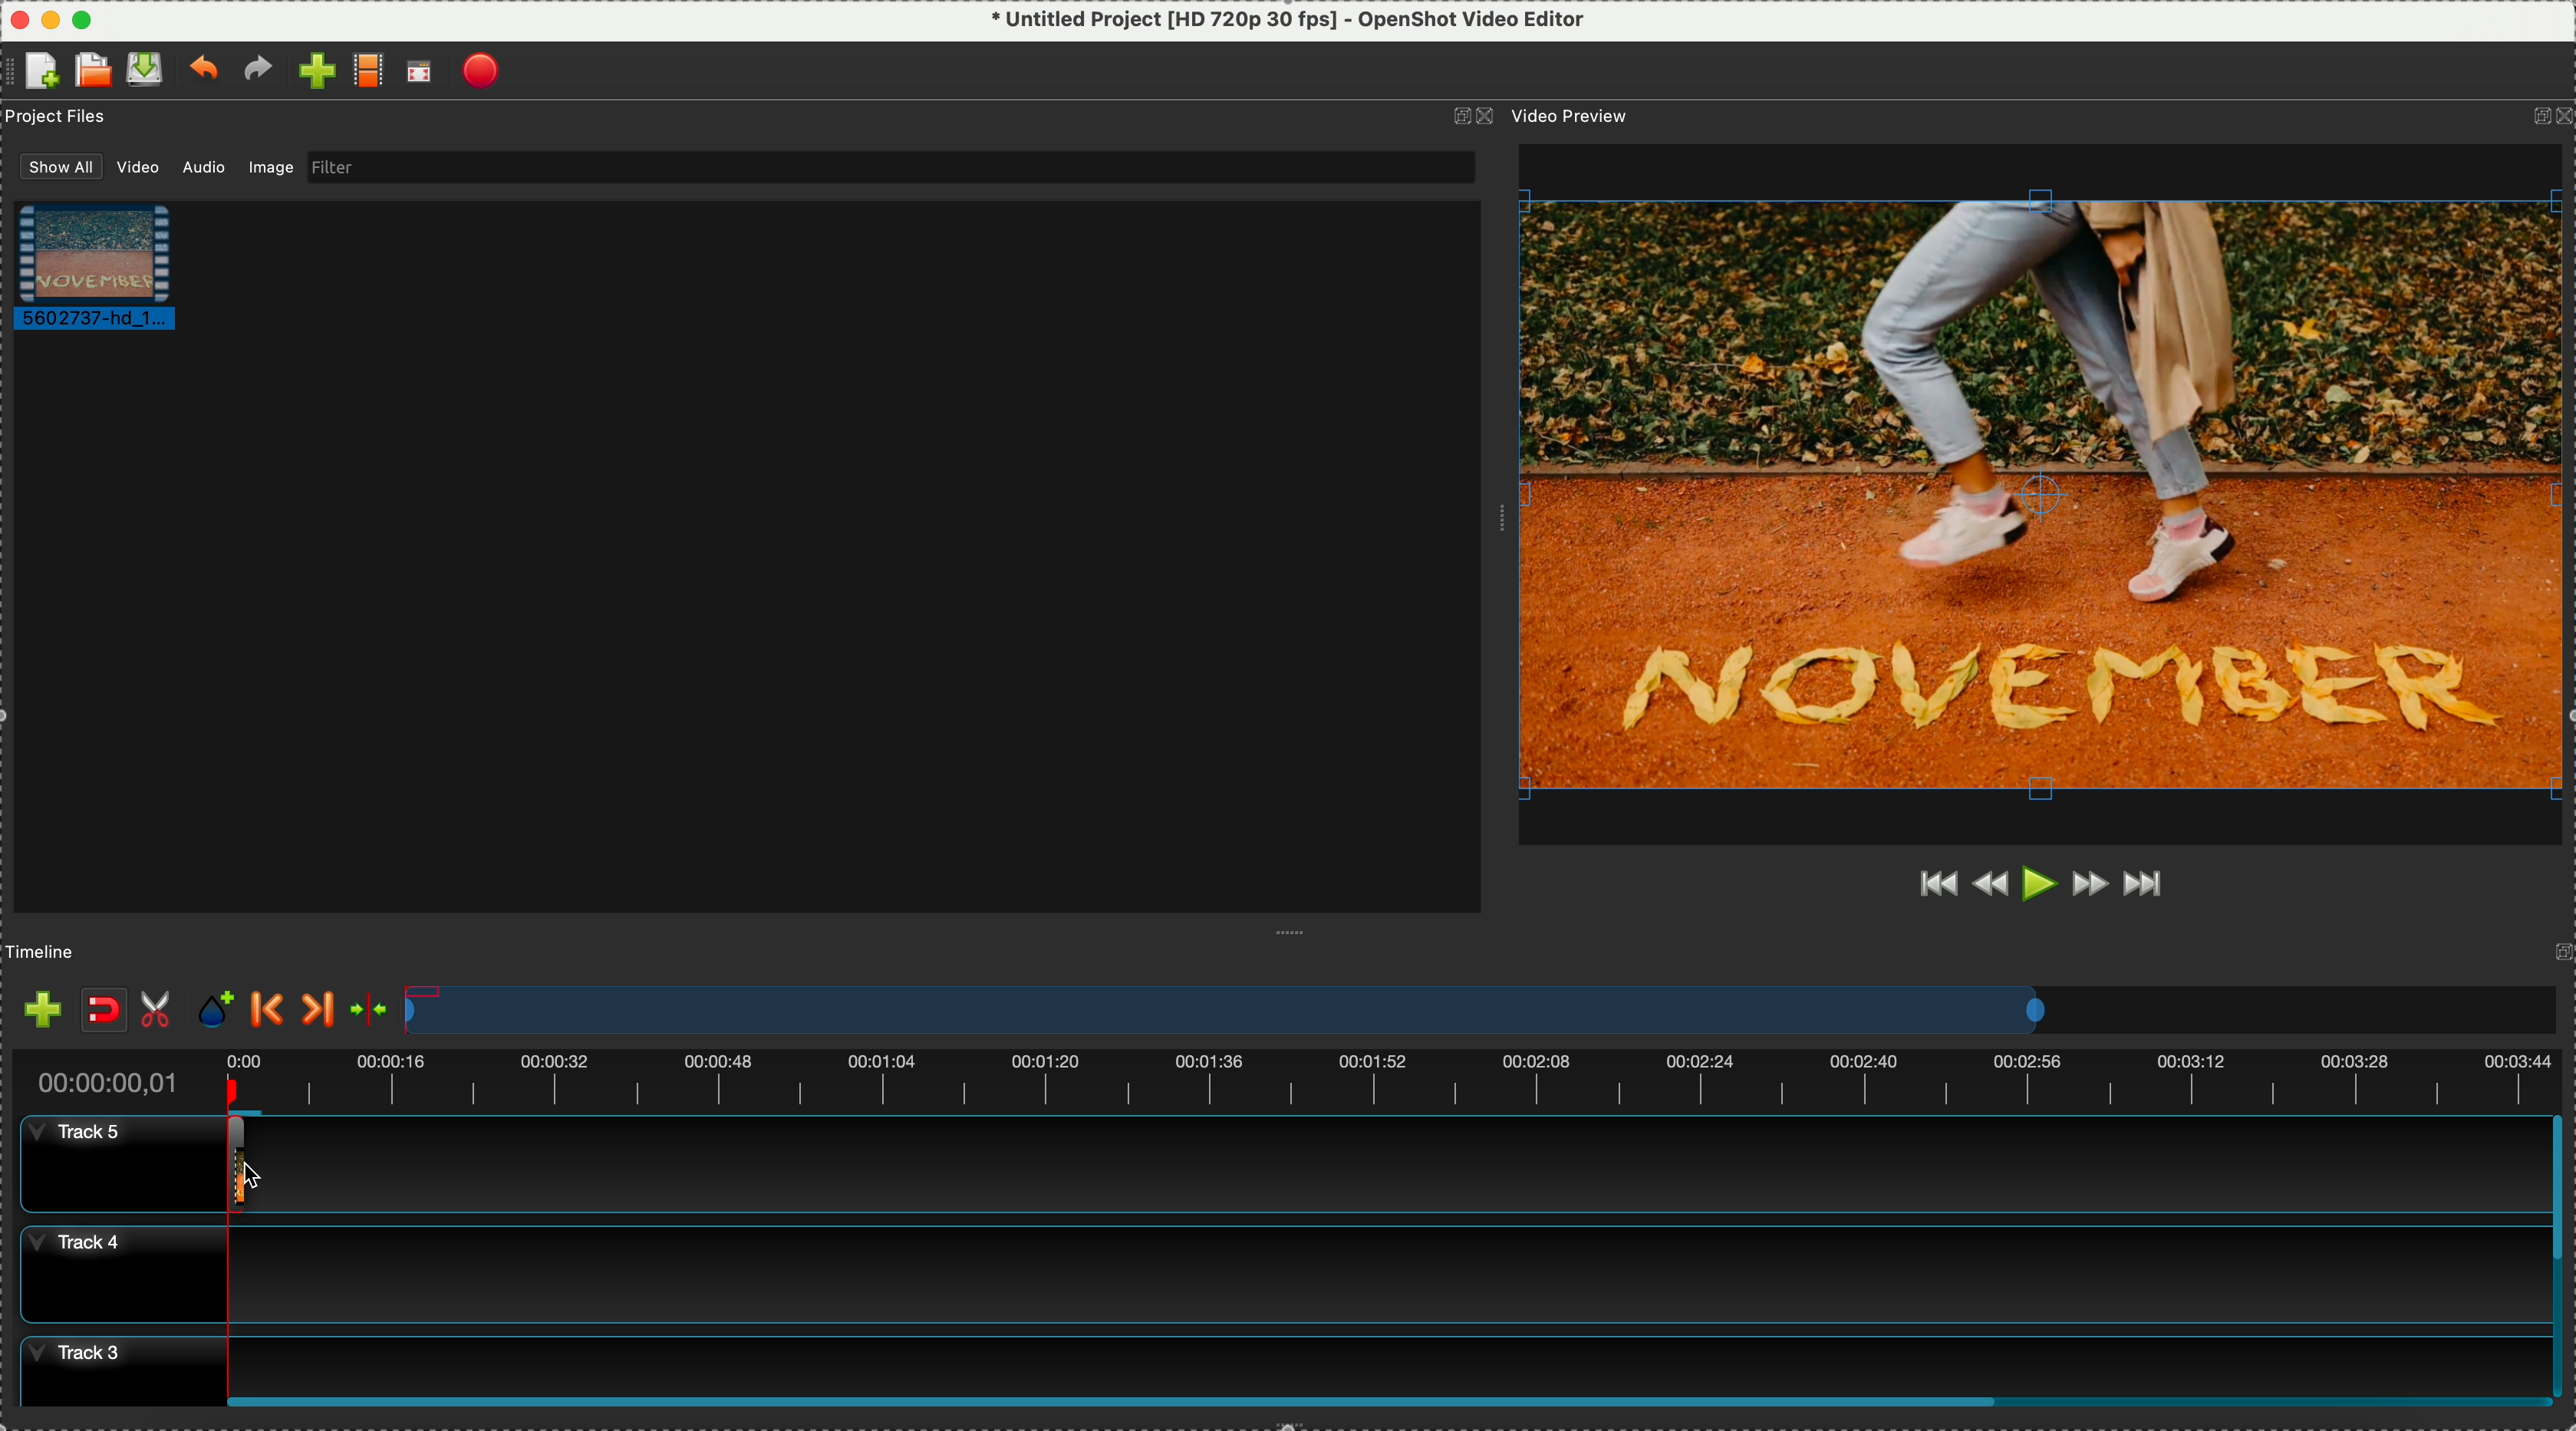  I want to click on add mark, so click(220, 1009).